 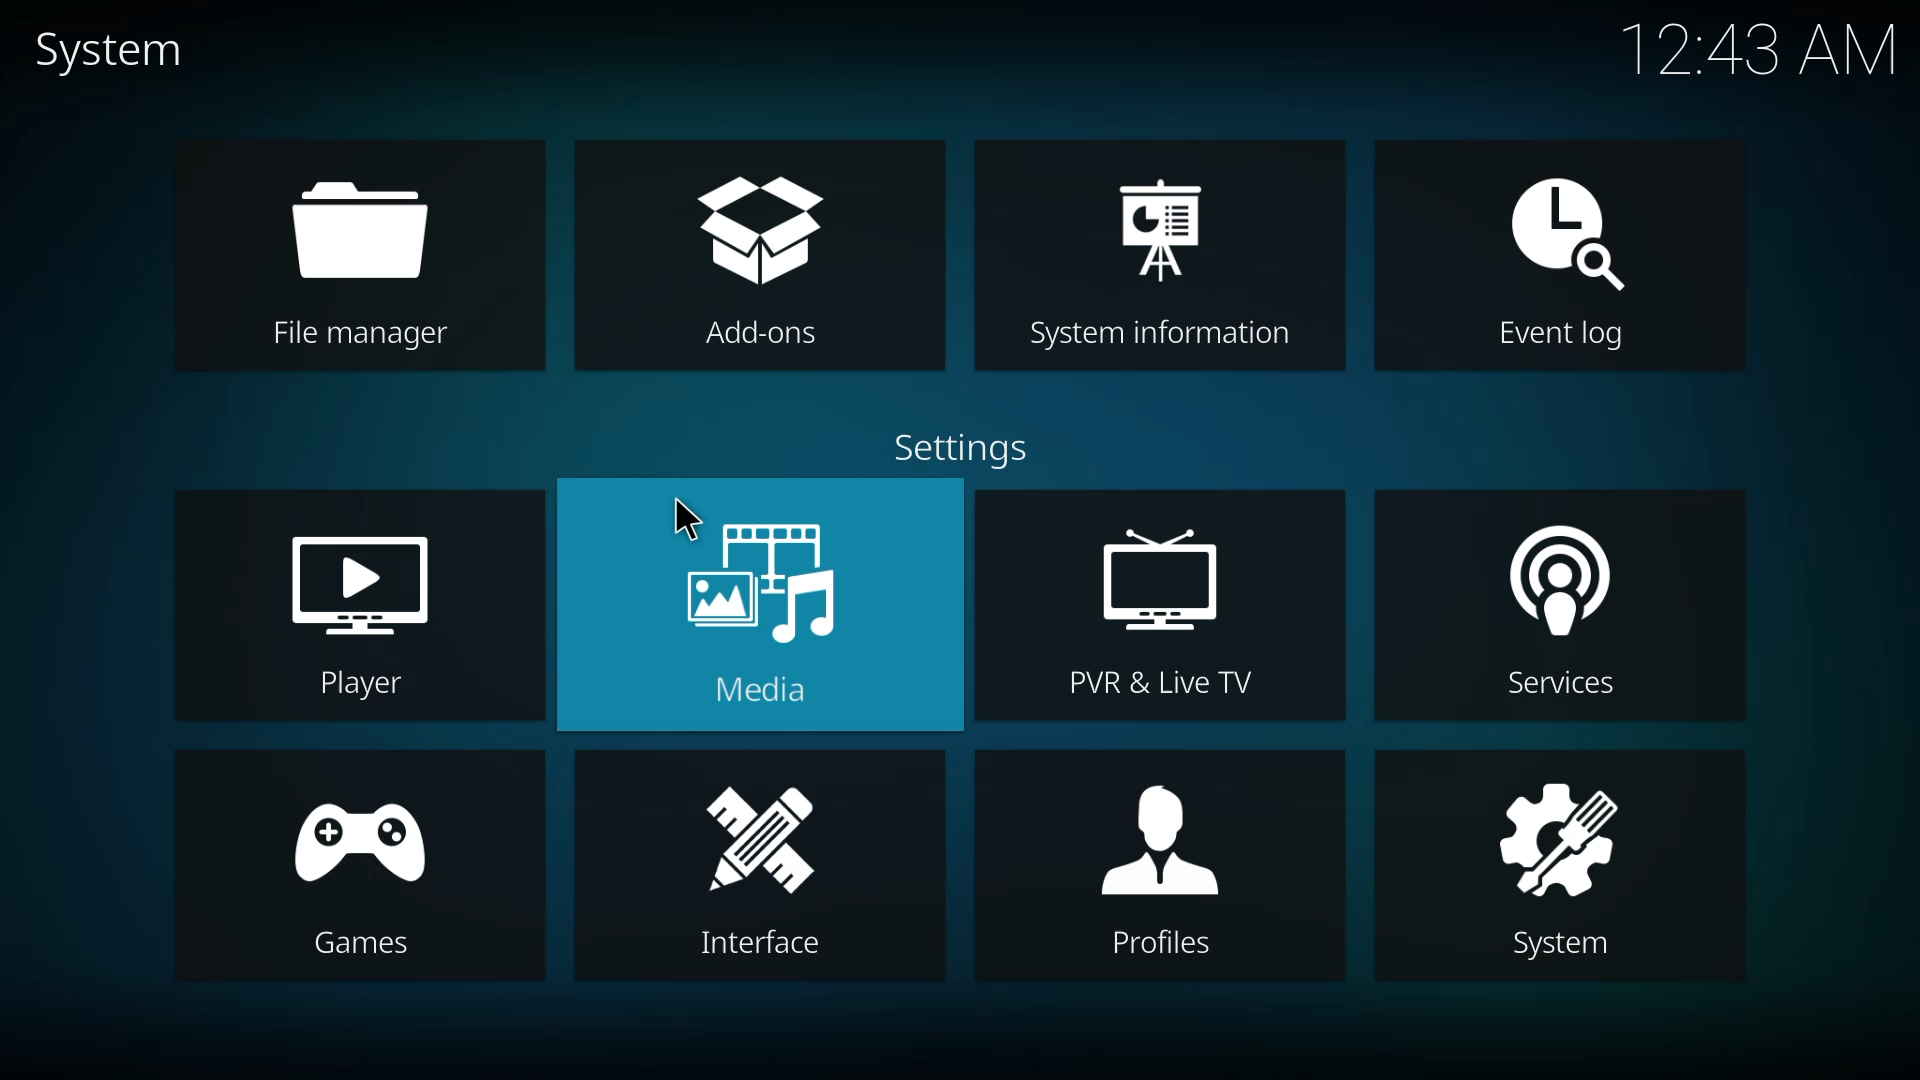 I want to click on add-ons, so click(x=756, y=258).